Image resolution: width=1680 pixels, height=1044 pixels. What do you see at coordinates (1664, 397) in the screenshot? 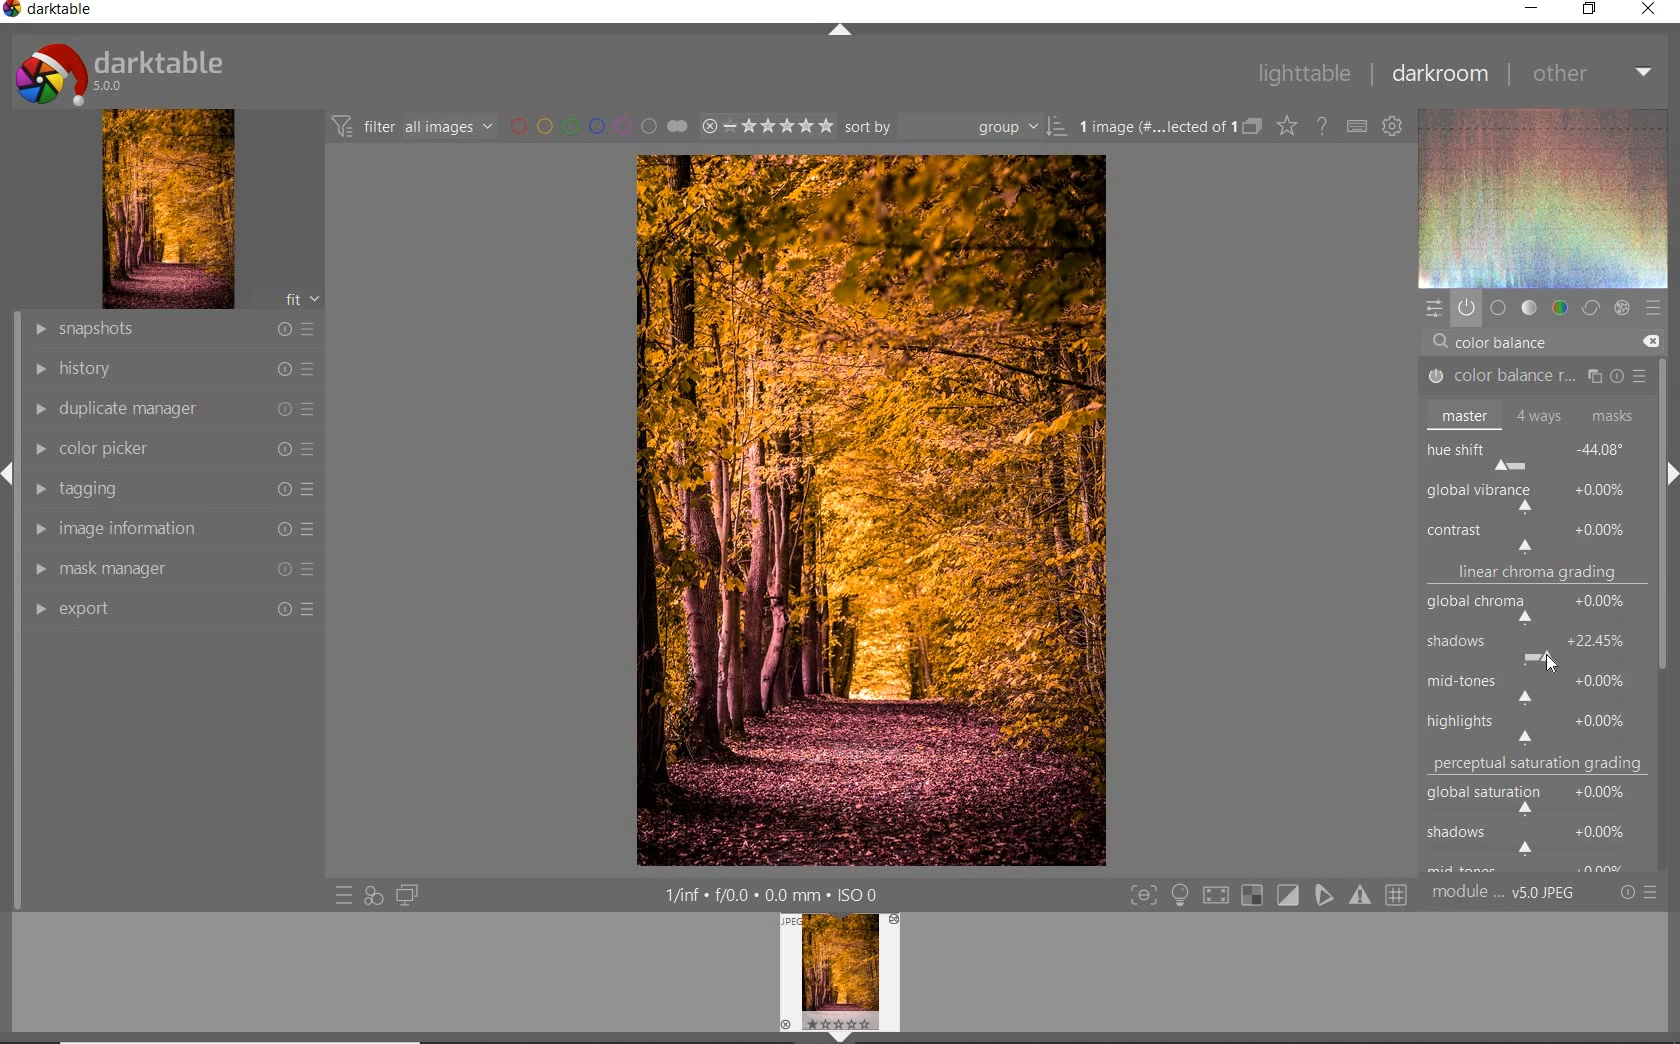
I see `scrollbar` at bounding box center [1664, 397].